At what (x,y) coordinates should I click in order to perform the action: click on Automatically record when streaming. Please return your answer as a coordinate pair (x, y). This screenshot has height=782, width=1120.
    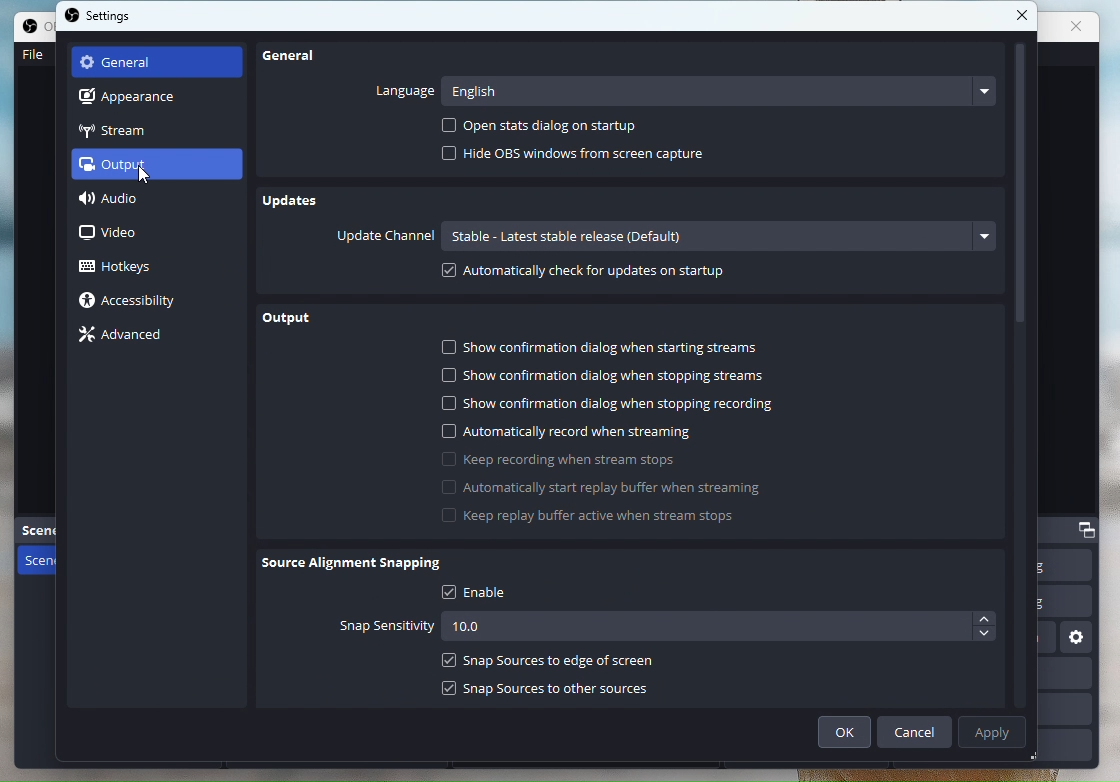
    Looking at the image, I should click on (605, 431).